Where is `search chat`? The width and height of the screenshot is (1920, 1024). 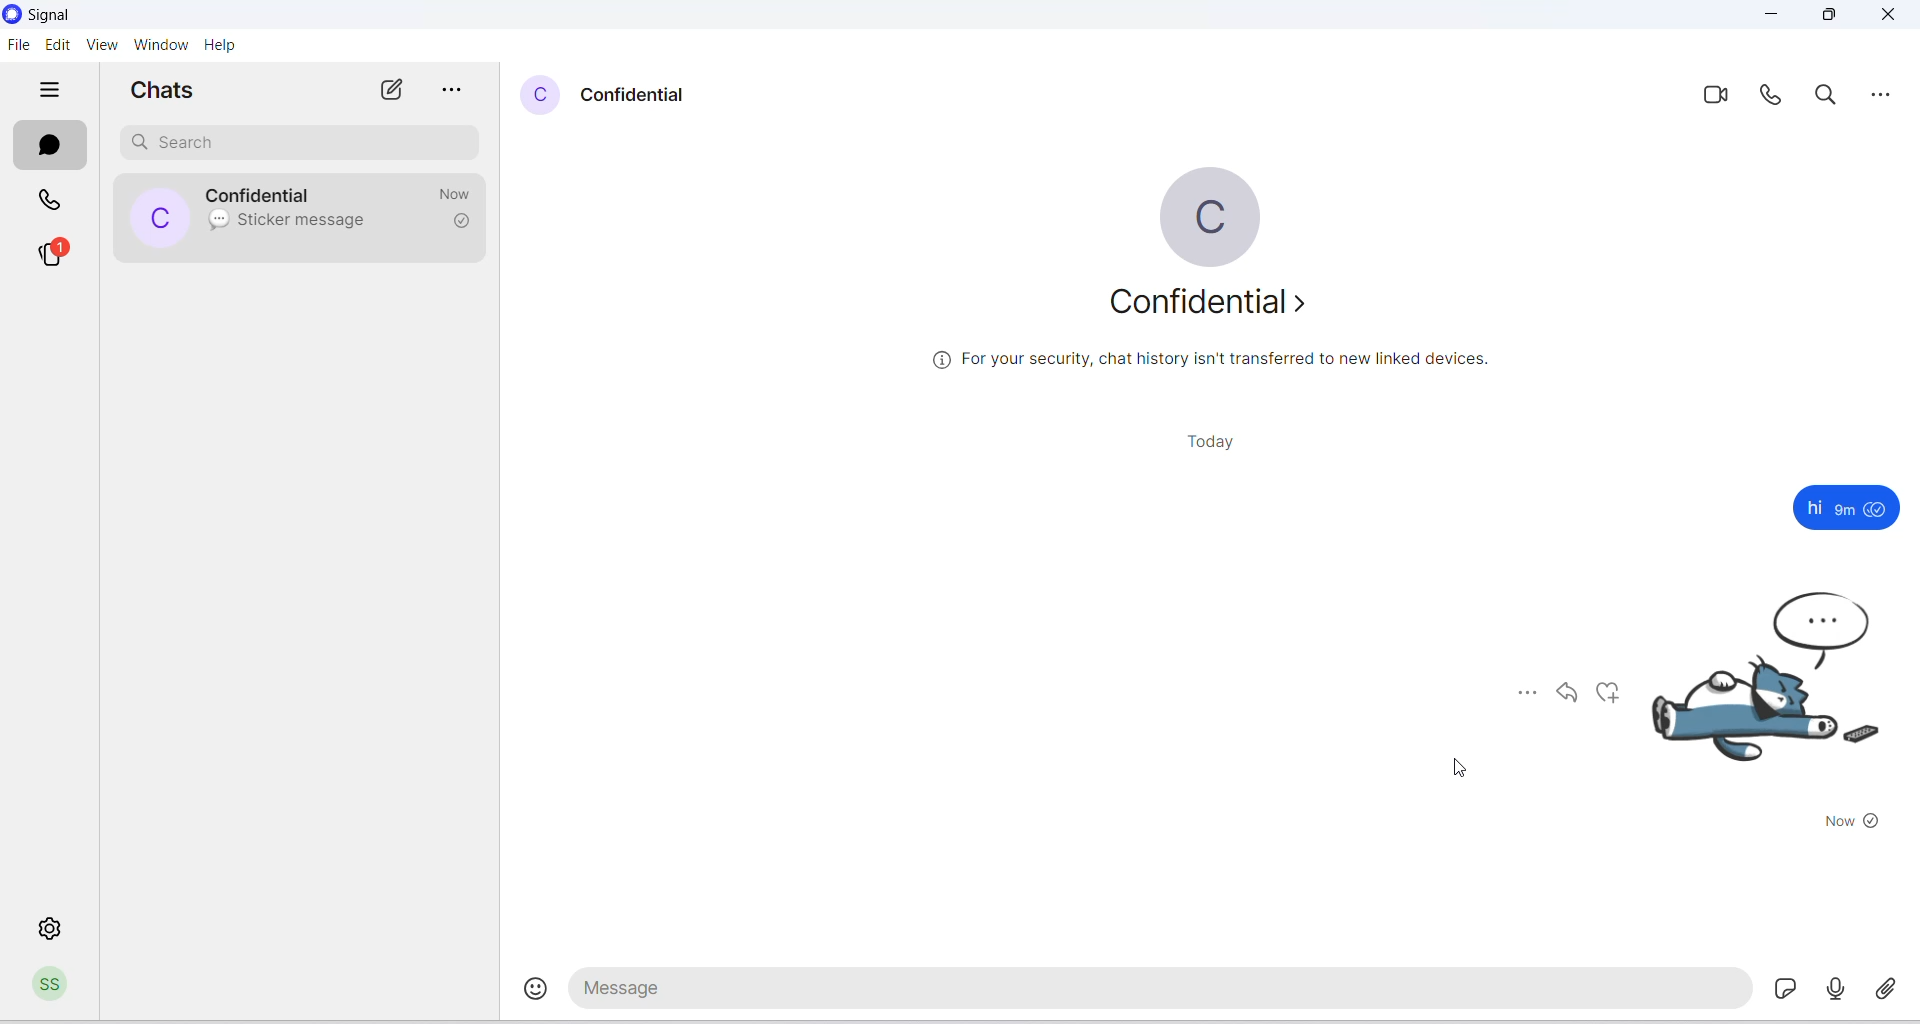
search chat is located at coordinates (299, 141).